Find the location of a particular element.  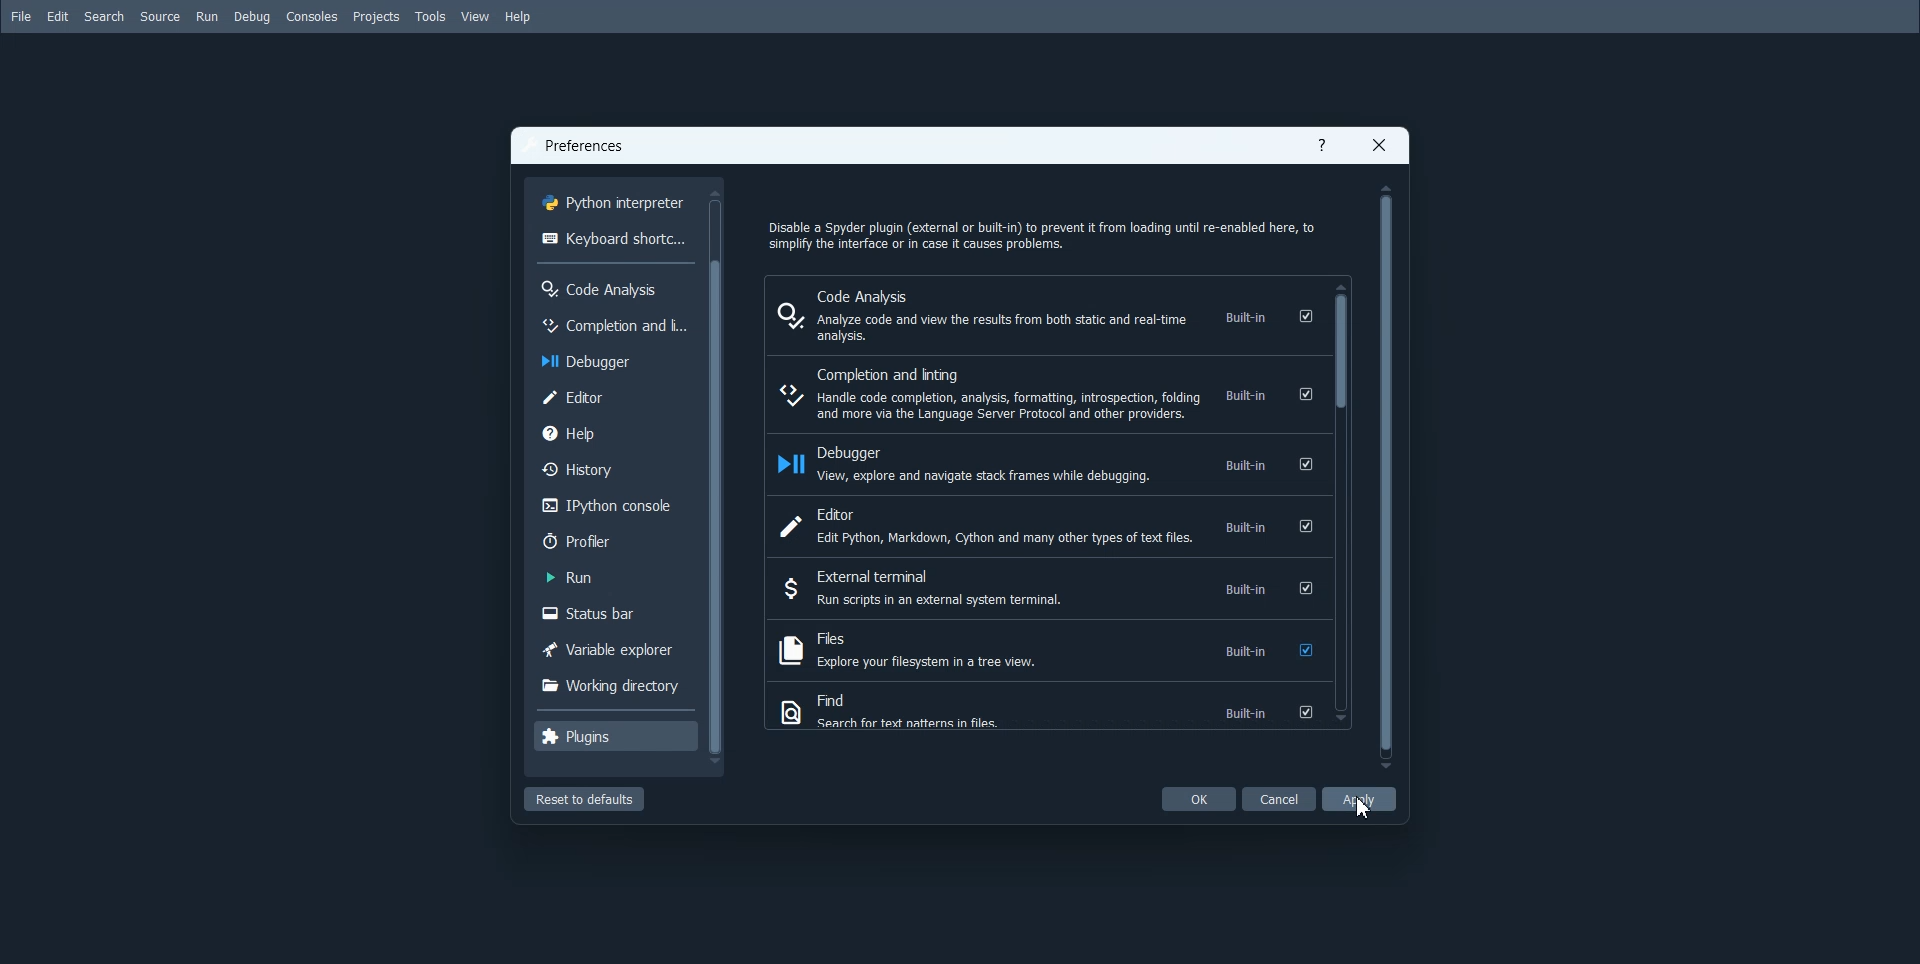

Code Analysis is located at coordinates (1046, 314).